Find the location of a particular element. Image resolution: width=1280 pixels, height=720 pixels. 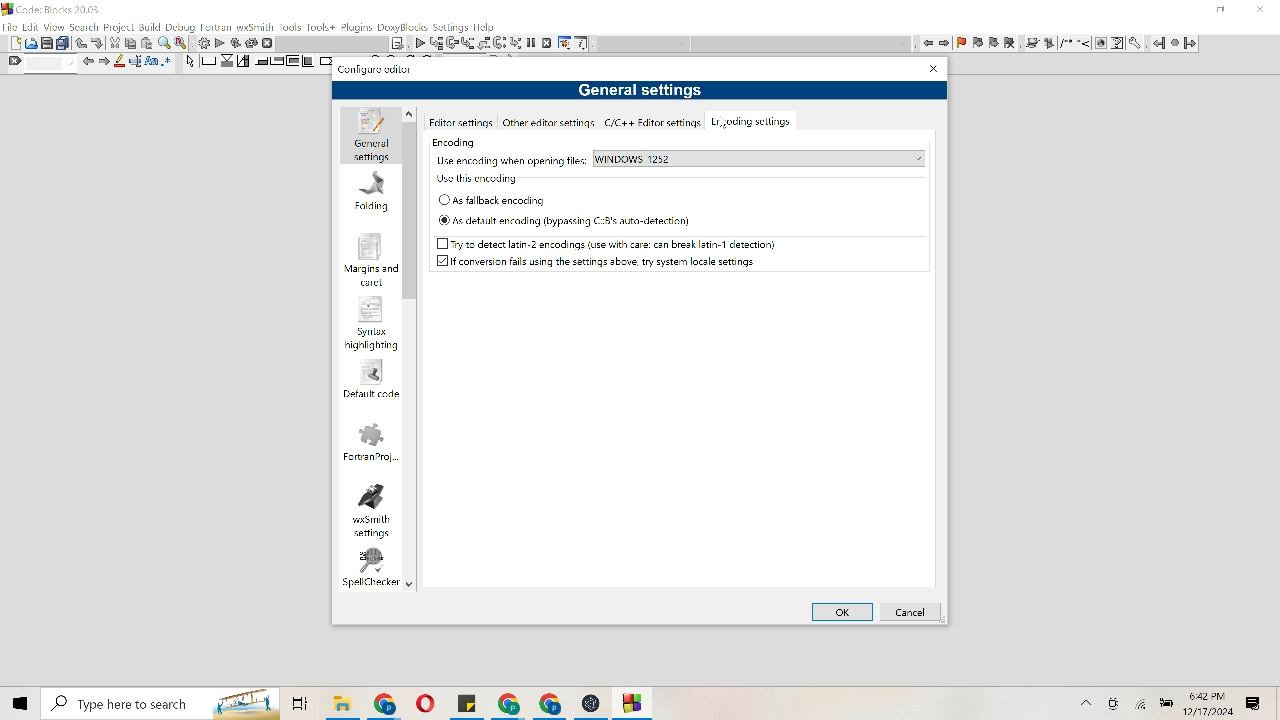

Use this encoding is located at coordinates (478, 179).